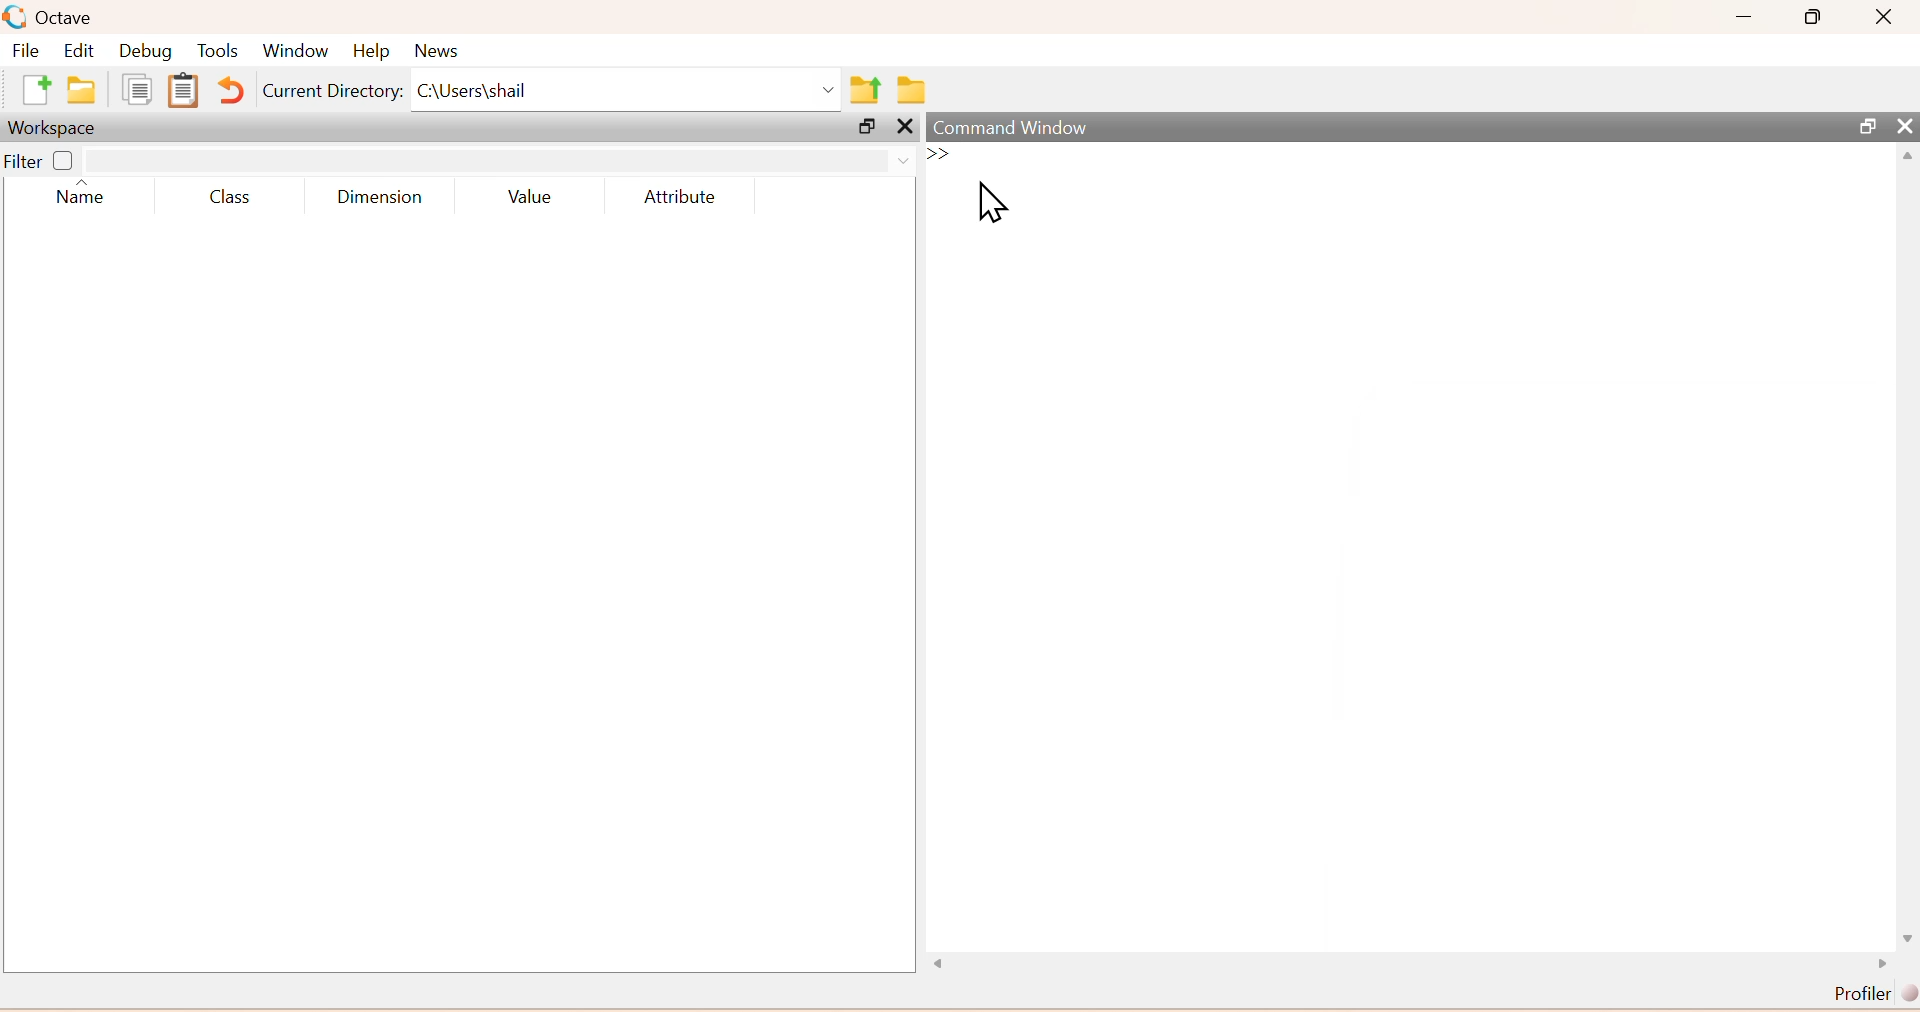  What do you see at coordinates (1905, 158) in the screenshot?
I see `scroll up` at bounding box center [1905, 158].